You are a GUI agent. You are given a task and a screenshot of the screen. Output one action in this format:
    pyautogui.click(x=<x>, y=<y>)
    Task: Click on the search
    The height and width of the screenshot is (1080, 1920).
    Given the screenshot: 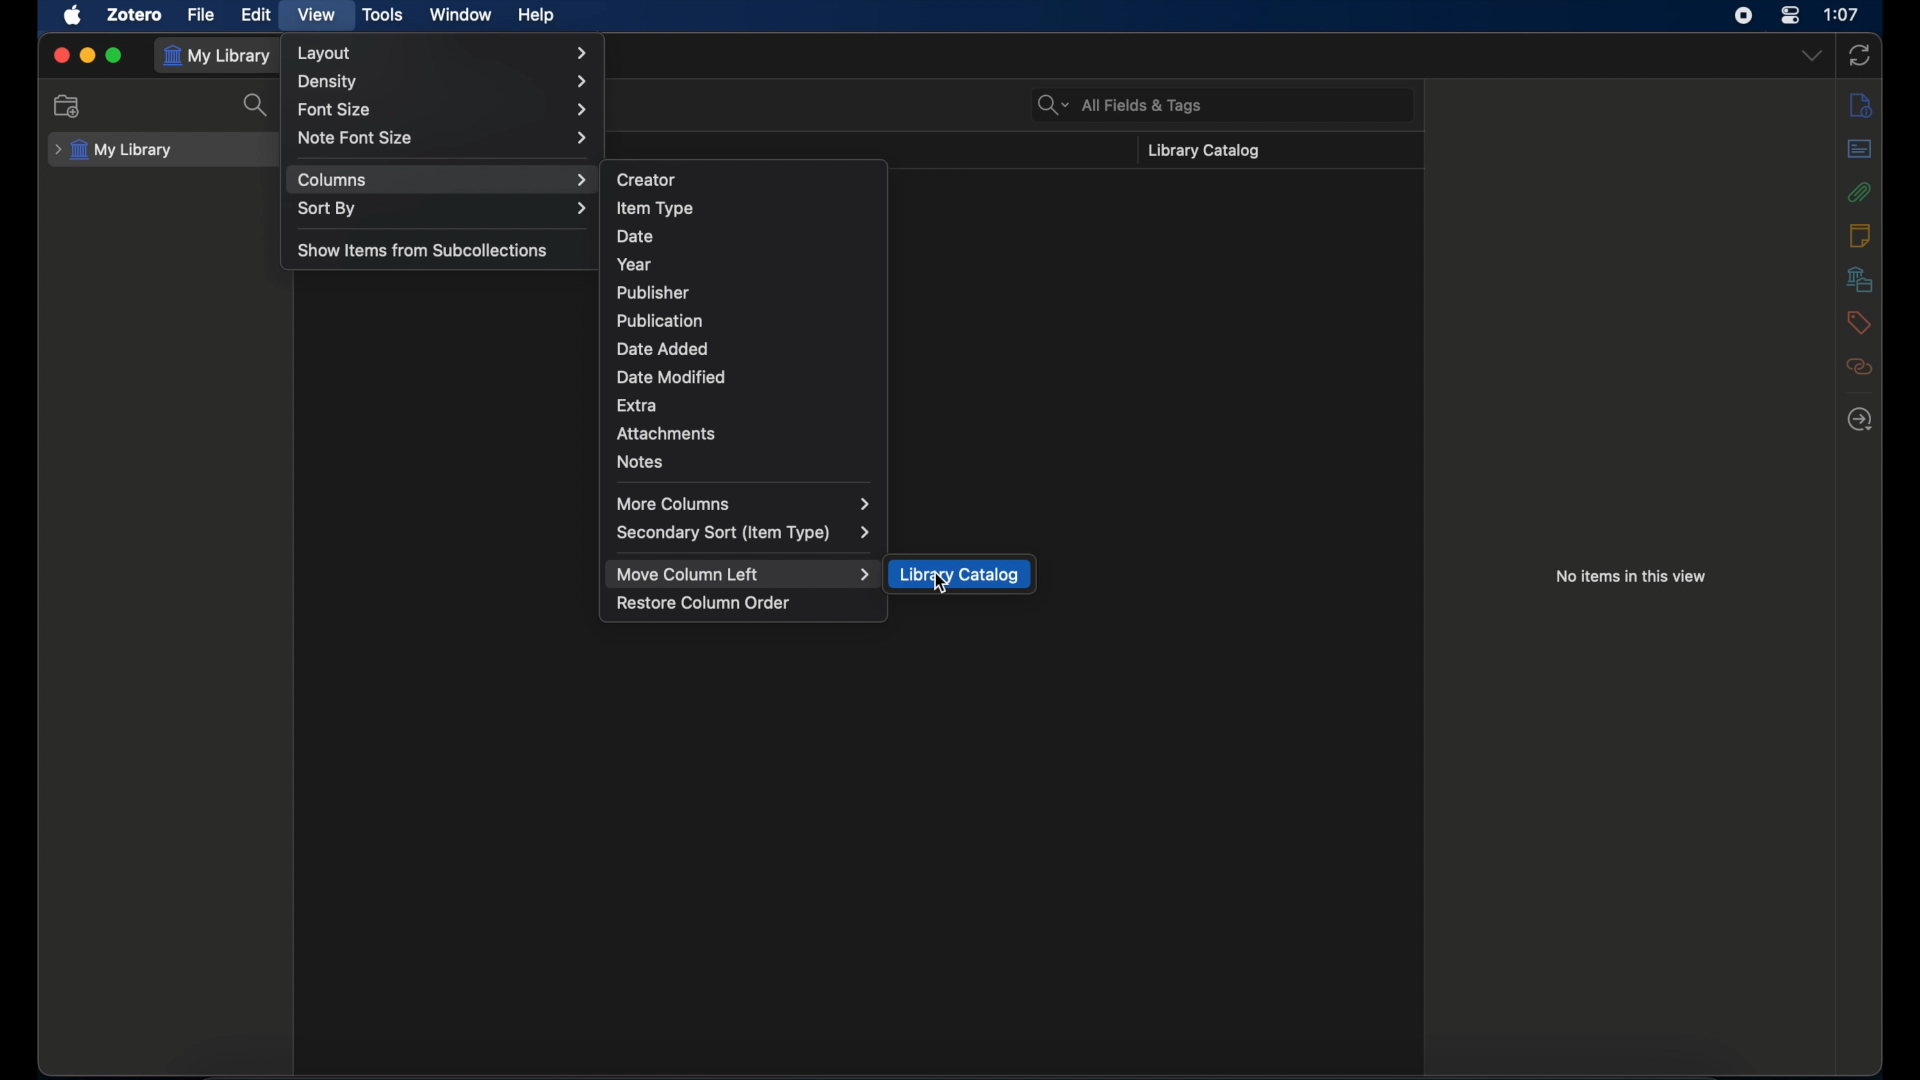 What is the action you would take?
    pyautogui.click(x=259, y=106)
    